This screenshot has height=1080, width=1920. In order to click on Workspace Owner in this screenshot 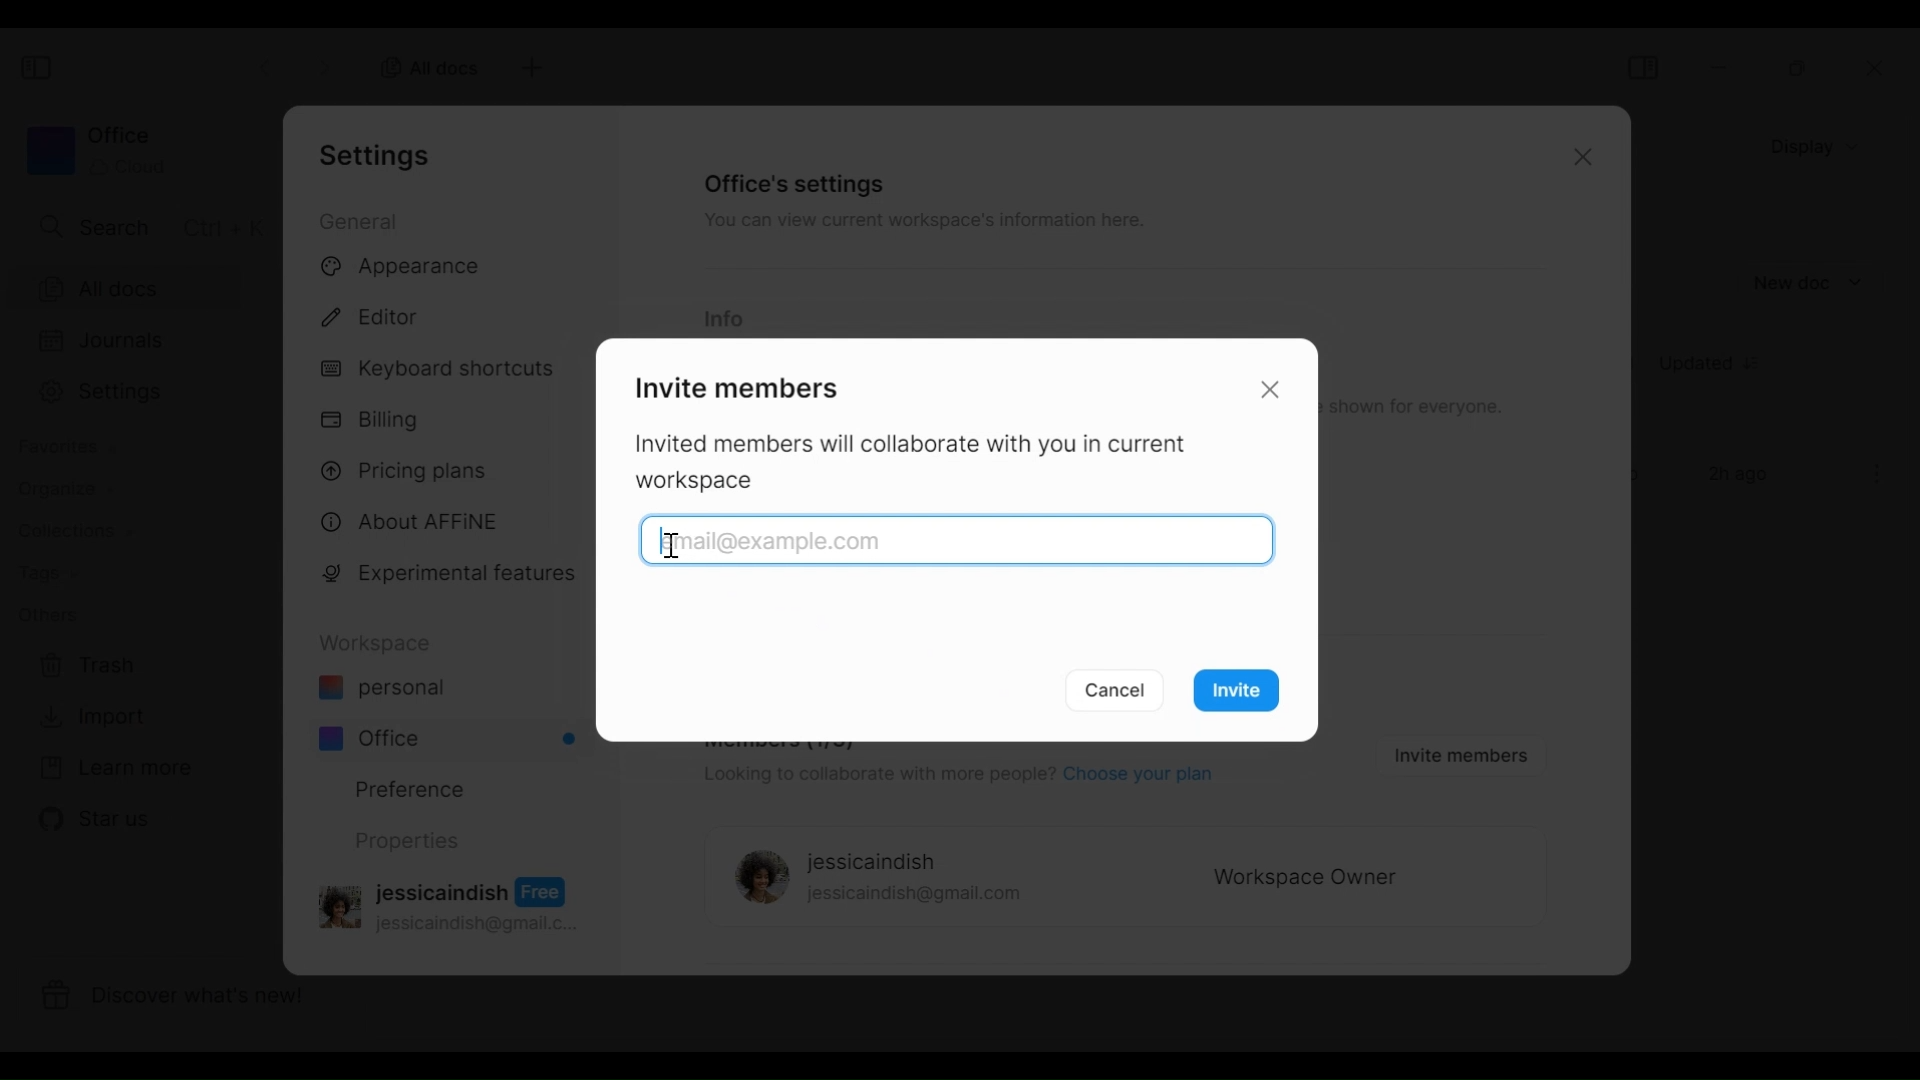, I will do `click(1306, 879)`.